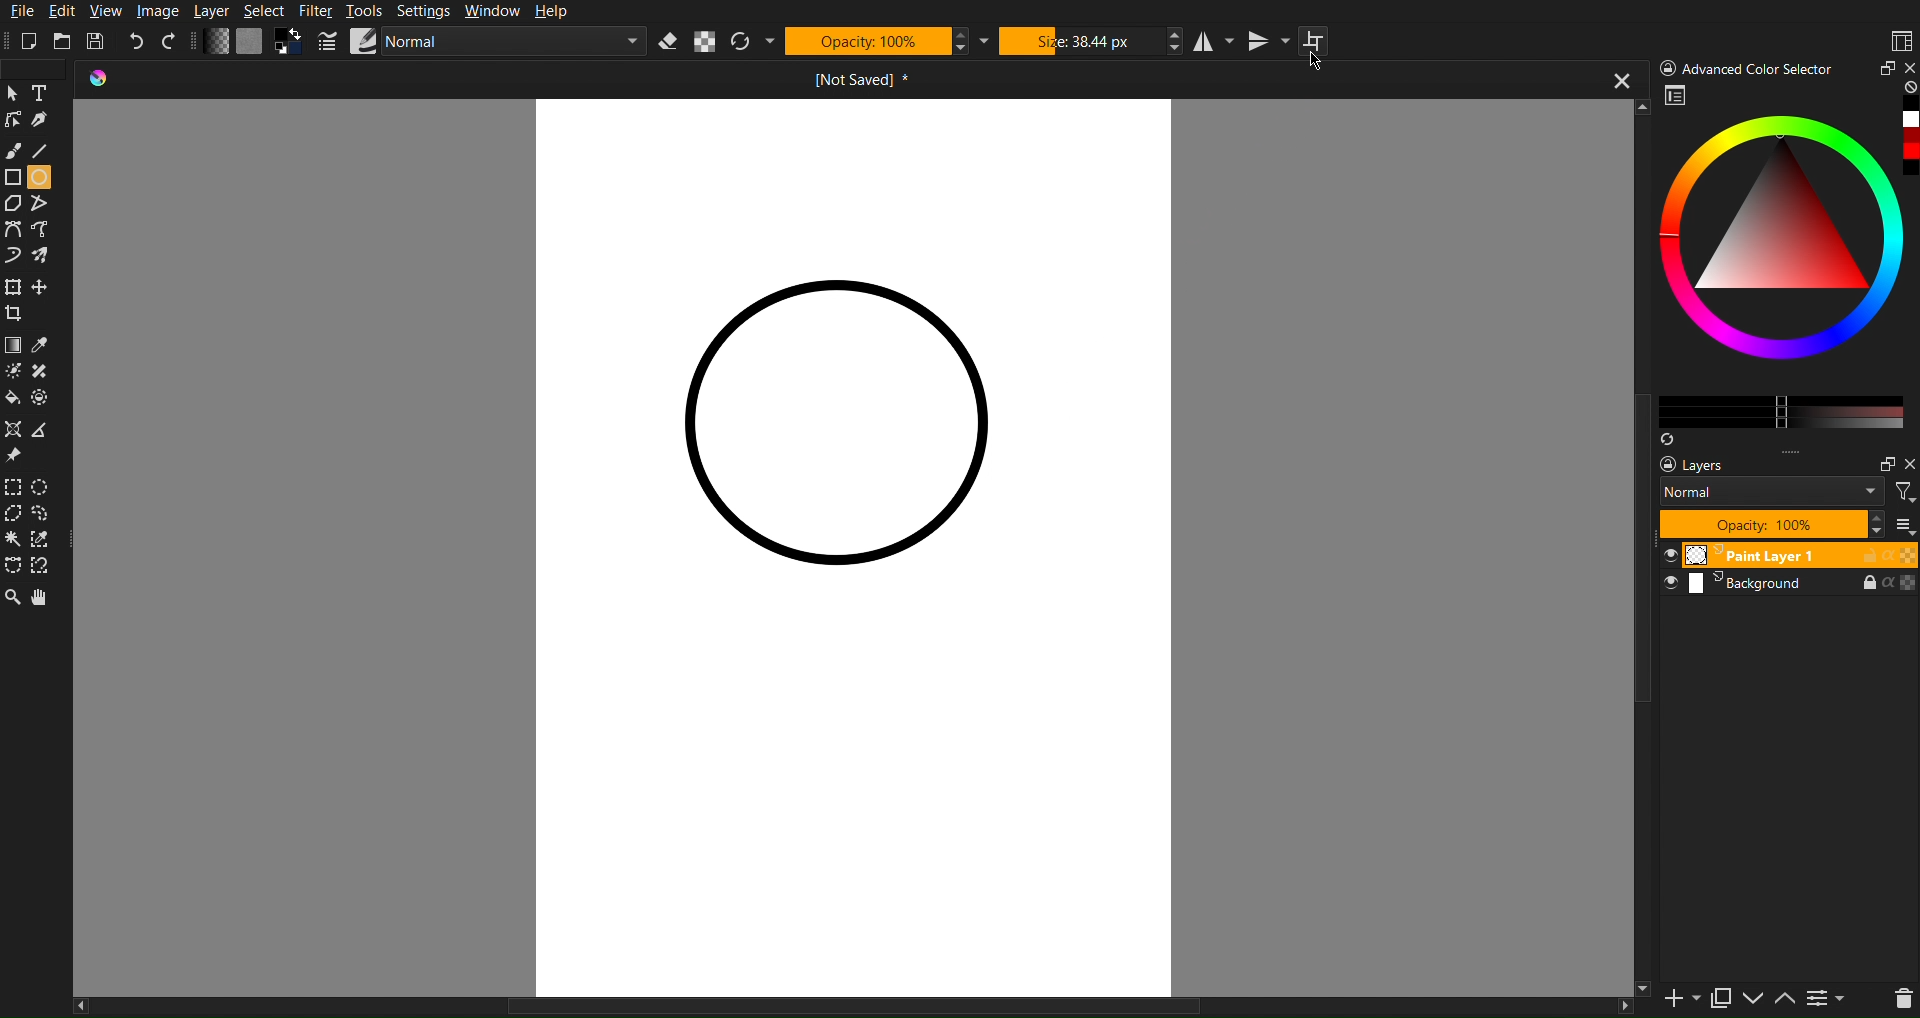  I want to click on Current Document, so click(799, 82).